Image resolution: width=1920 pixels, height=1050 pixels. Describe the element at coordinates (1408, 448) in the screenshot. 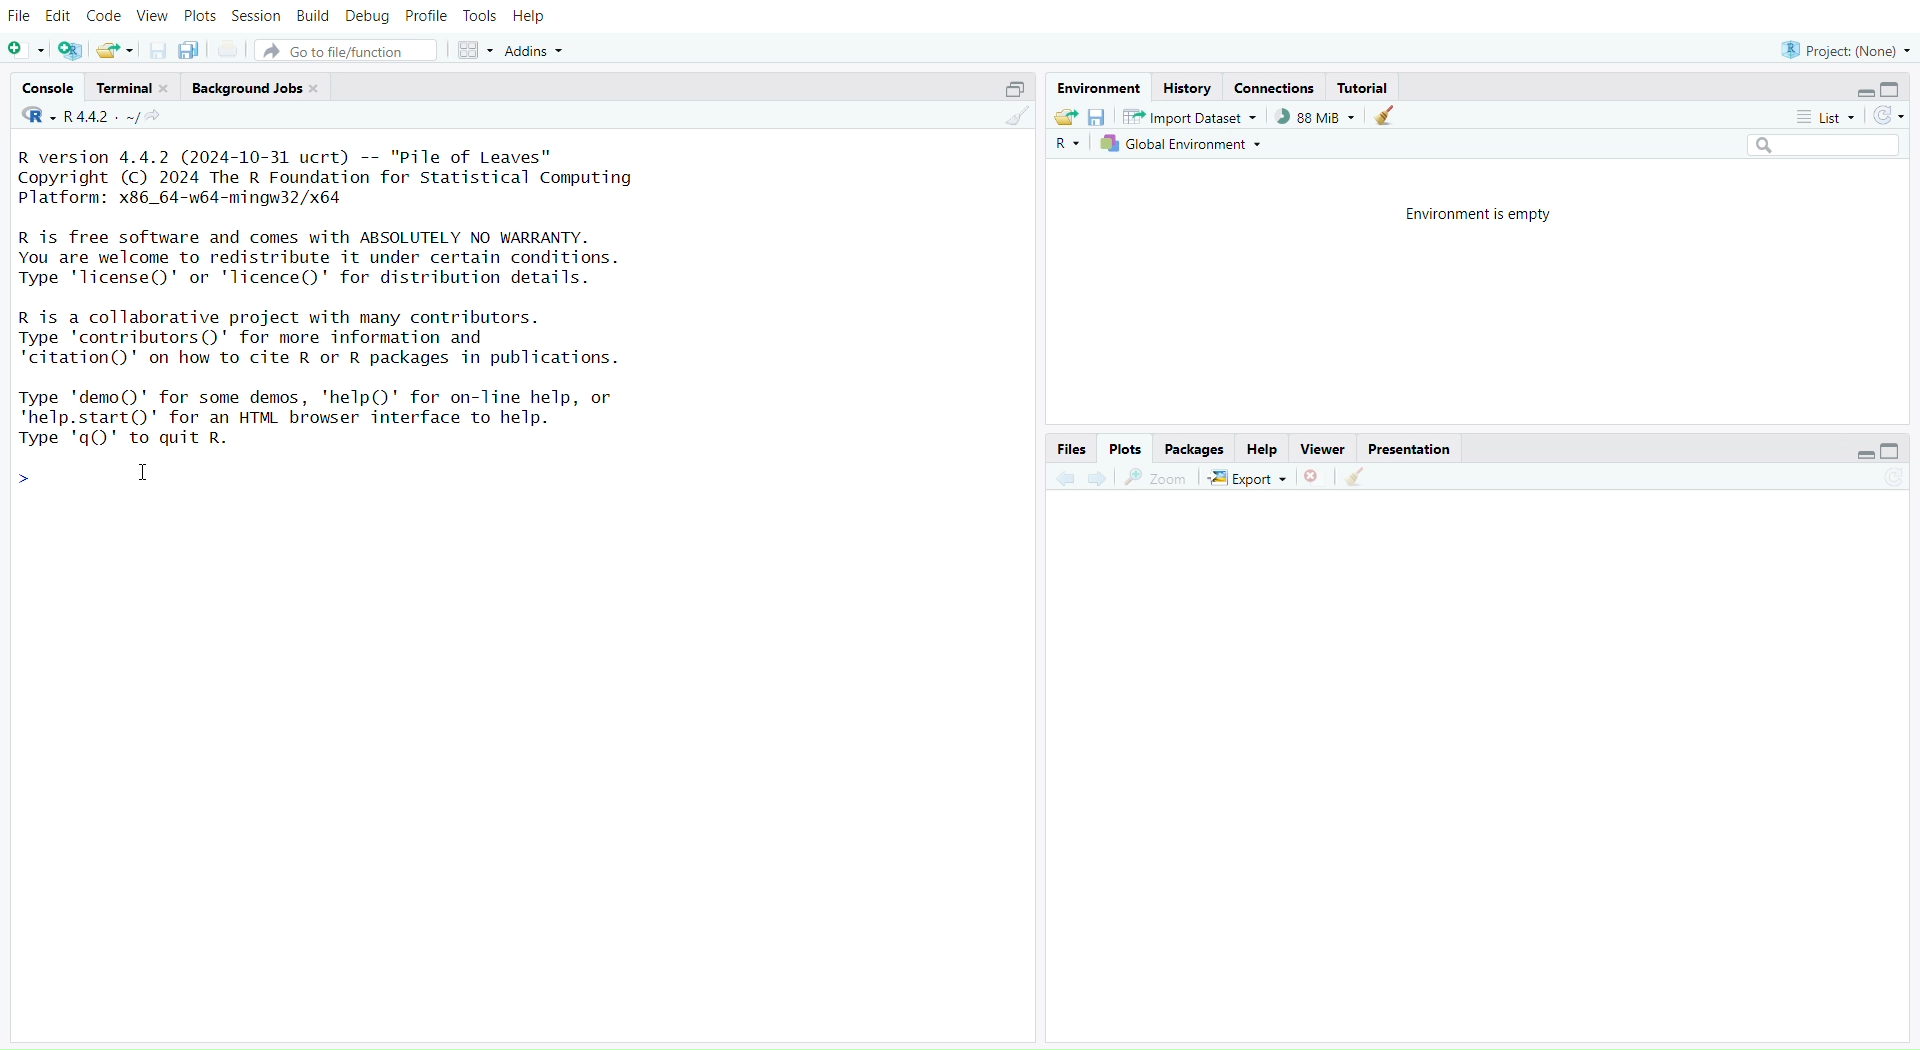

I see `presentation` at that location.